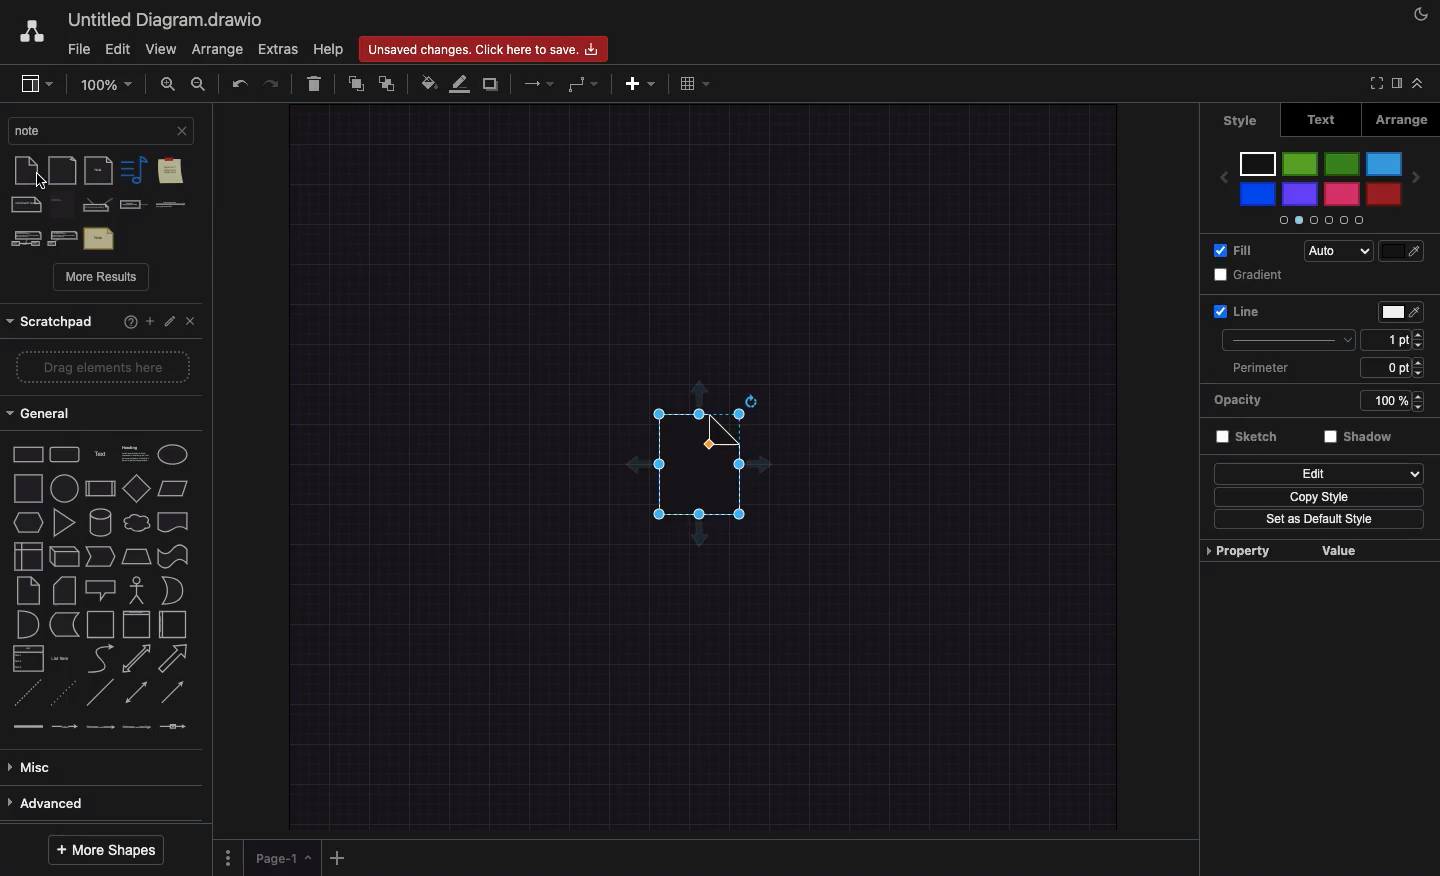 The height and width of the screenshot is (876, 1440). I want to click on dashed, so click(26, 699).